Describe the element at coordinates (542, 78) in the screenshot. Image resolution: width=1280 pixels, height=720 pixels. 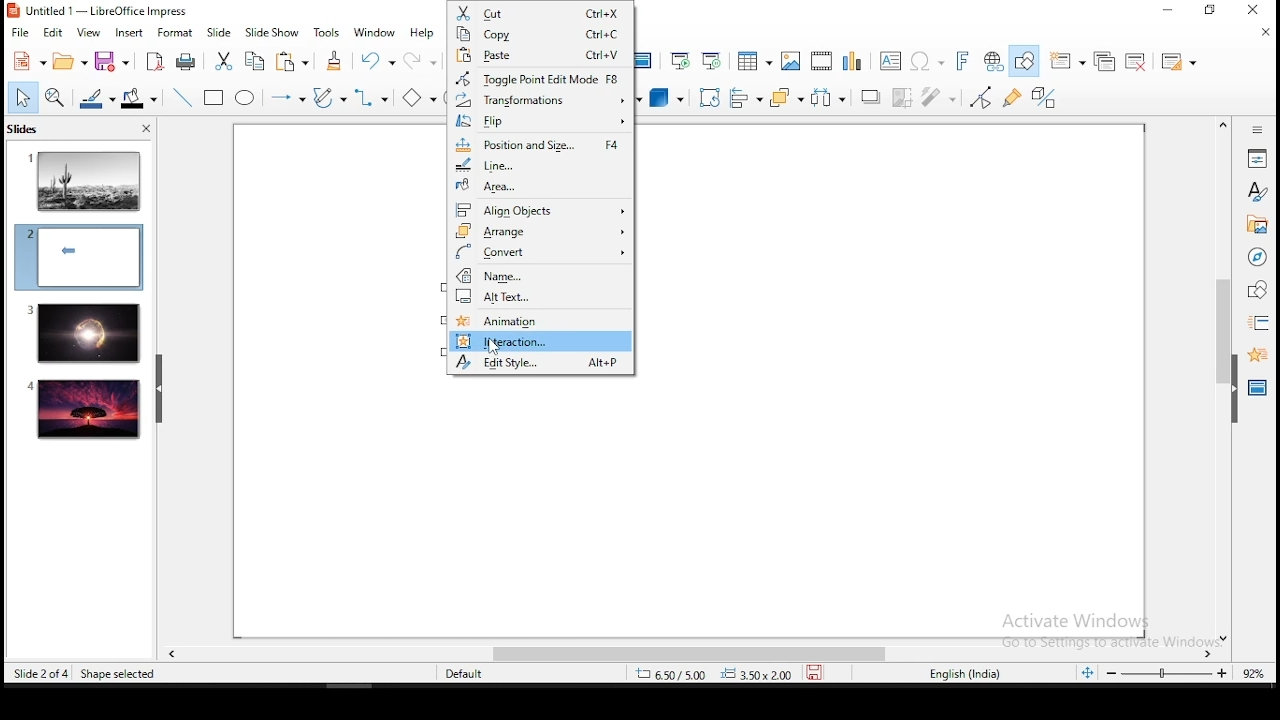
I see `toggle point edit mode` at that location.